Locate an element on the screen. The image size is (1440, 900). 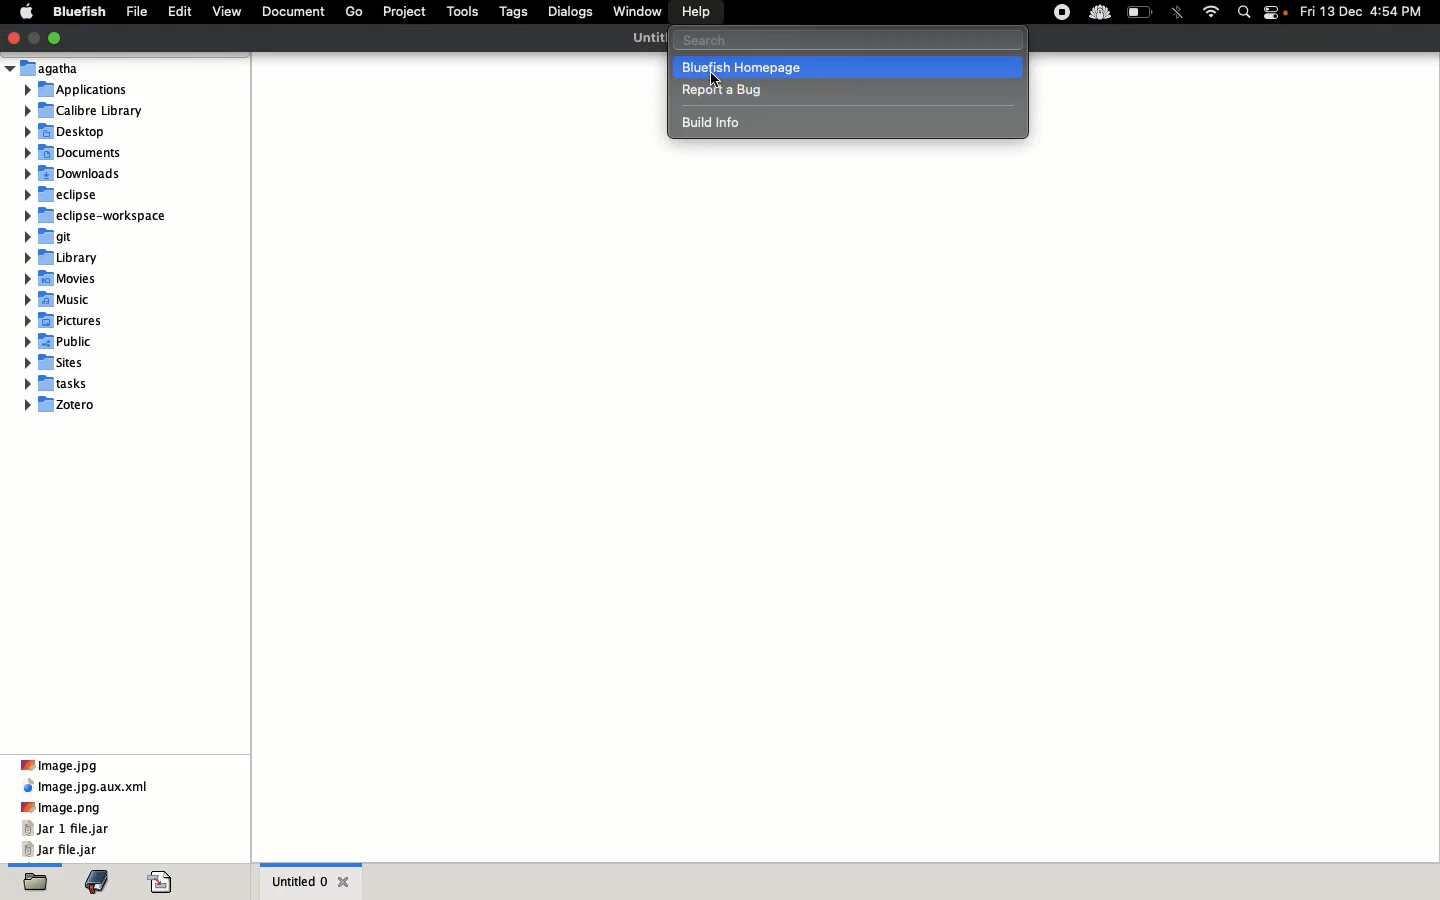
Dialogs is located at coordinates (571, 12).